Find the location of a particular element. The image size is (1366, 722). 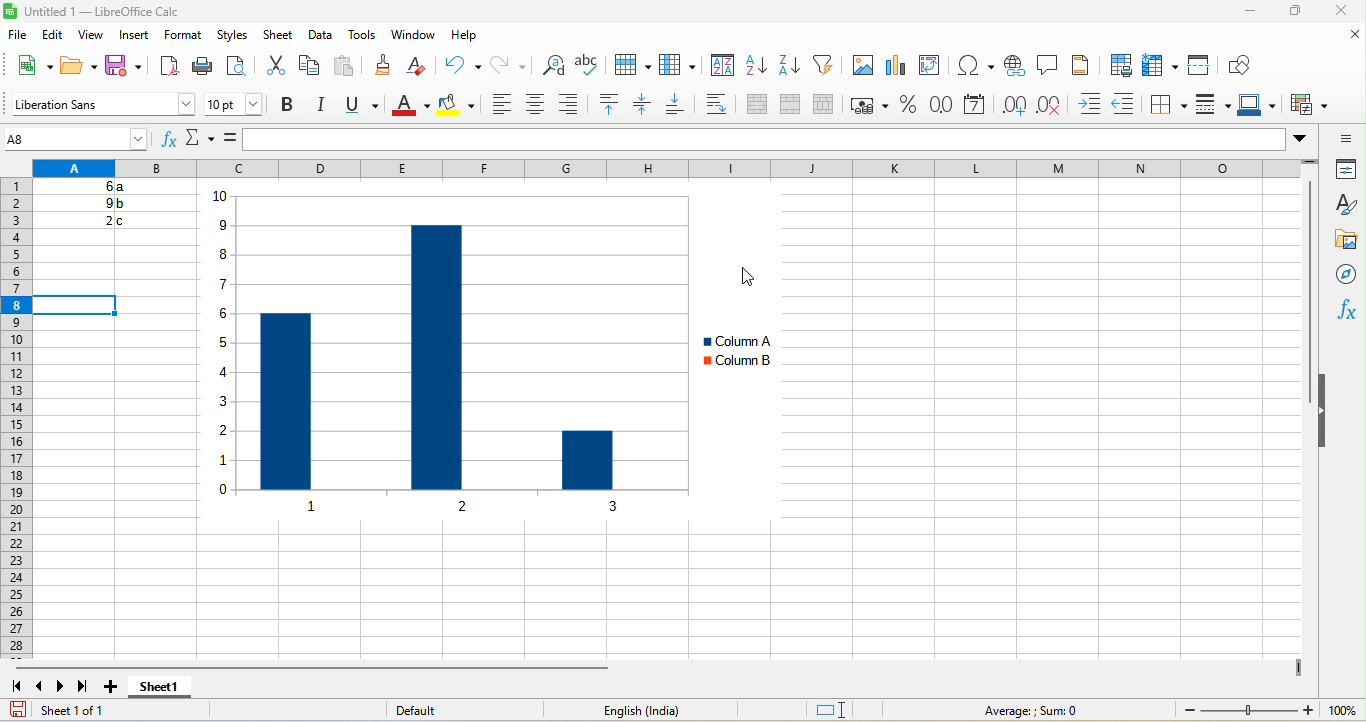

border color is located at coordinates (1260, 105).